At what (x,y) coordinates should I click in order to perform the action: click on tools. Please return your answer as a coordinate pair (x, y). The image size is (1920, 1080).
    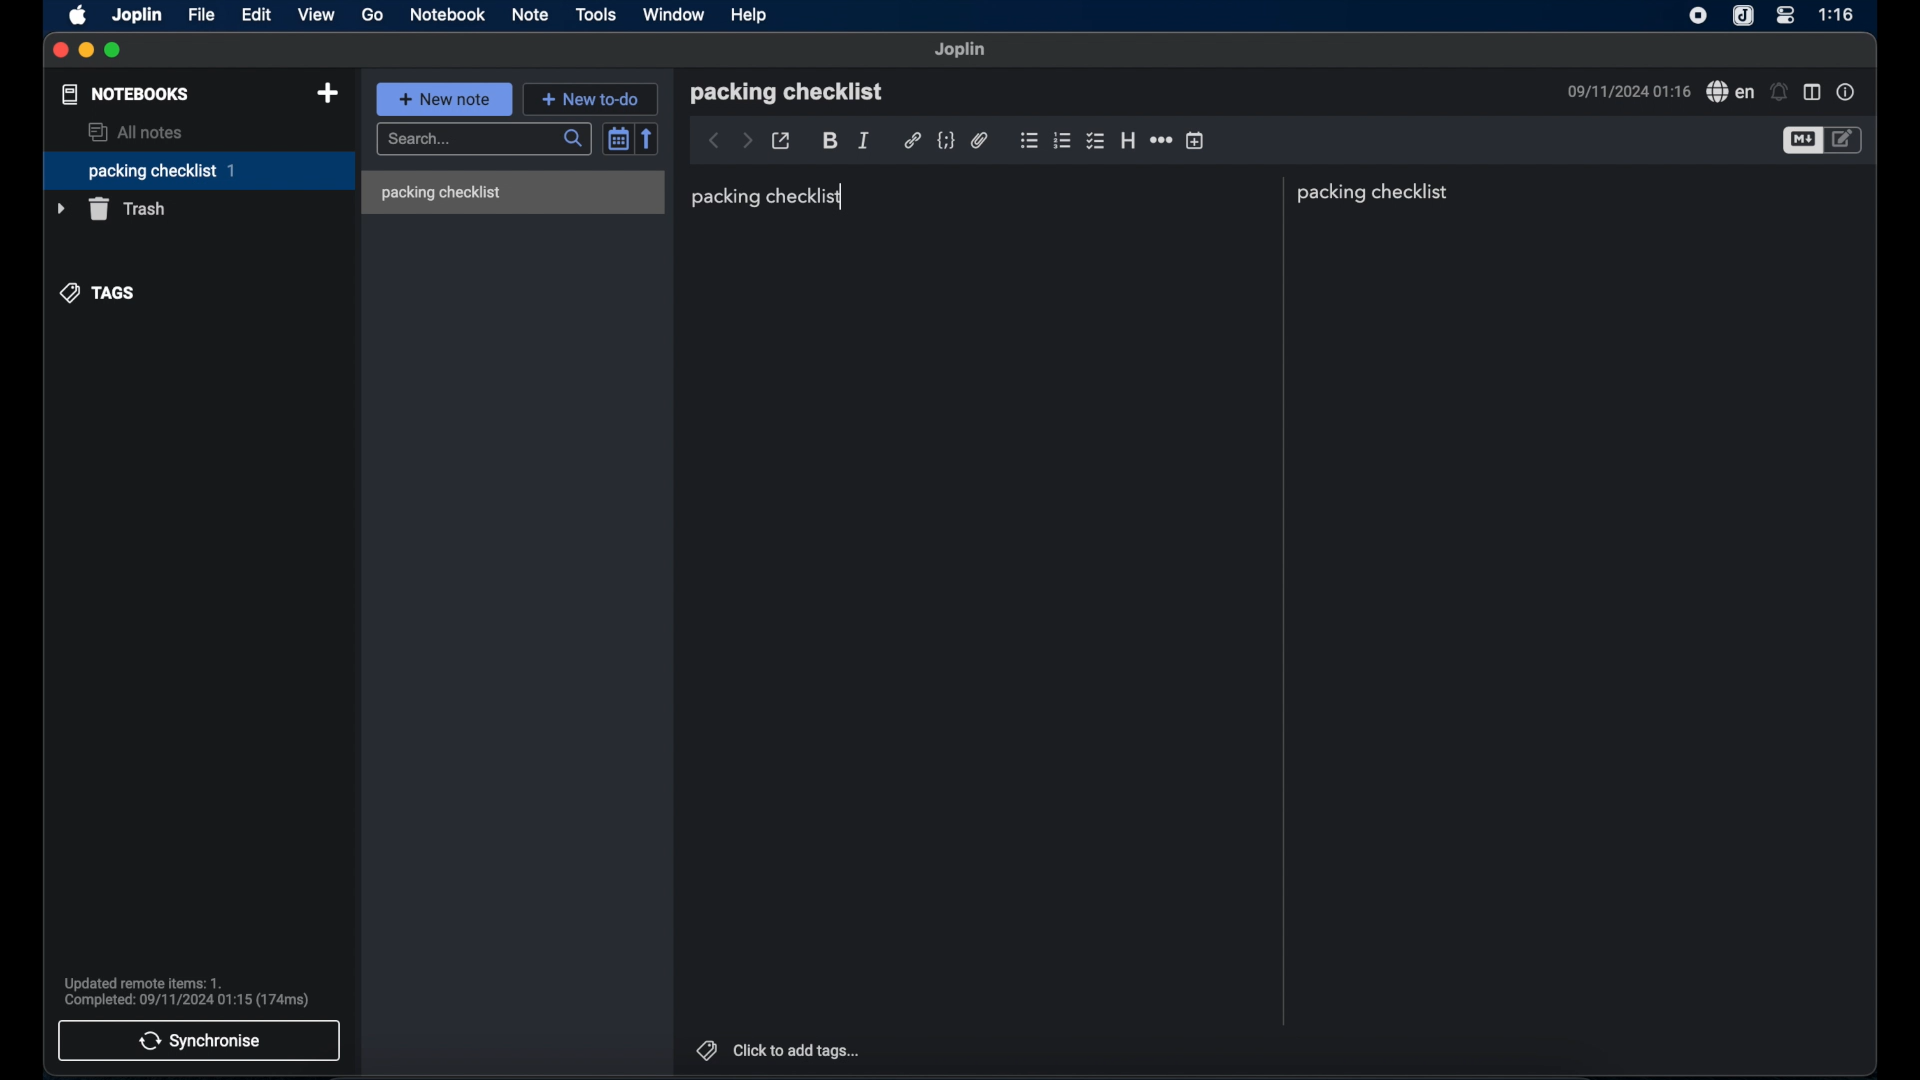
    Looking at the image, I should click on (597, 15).